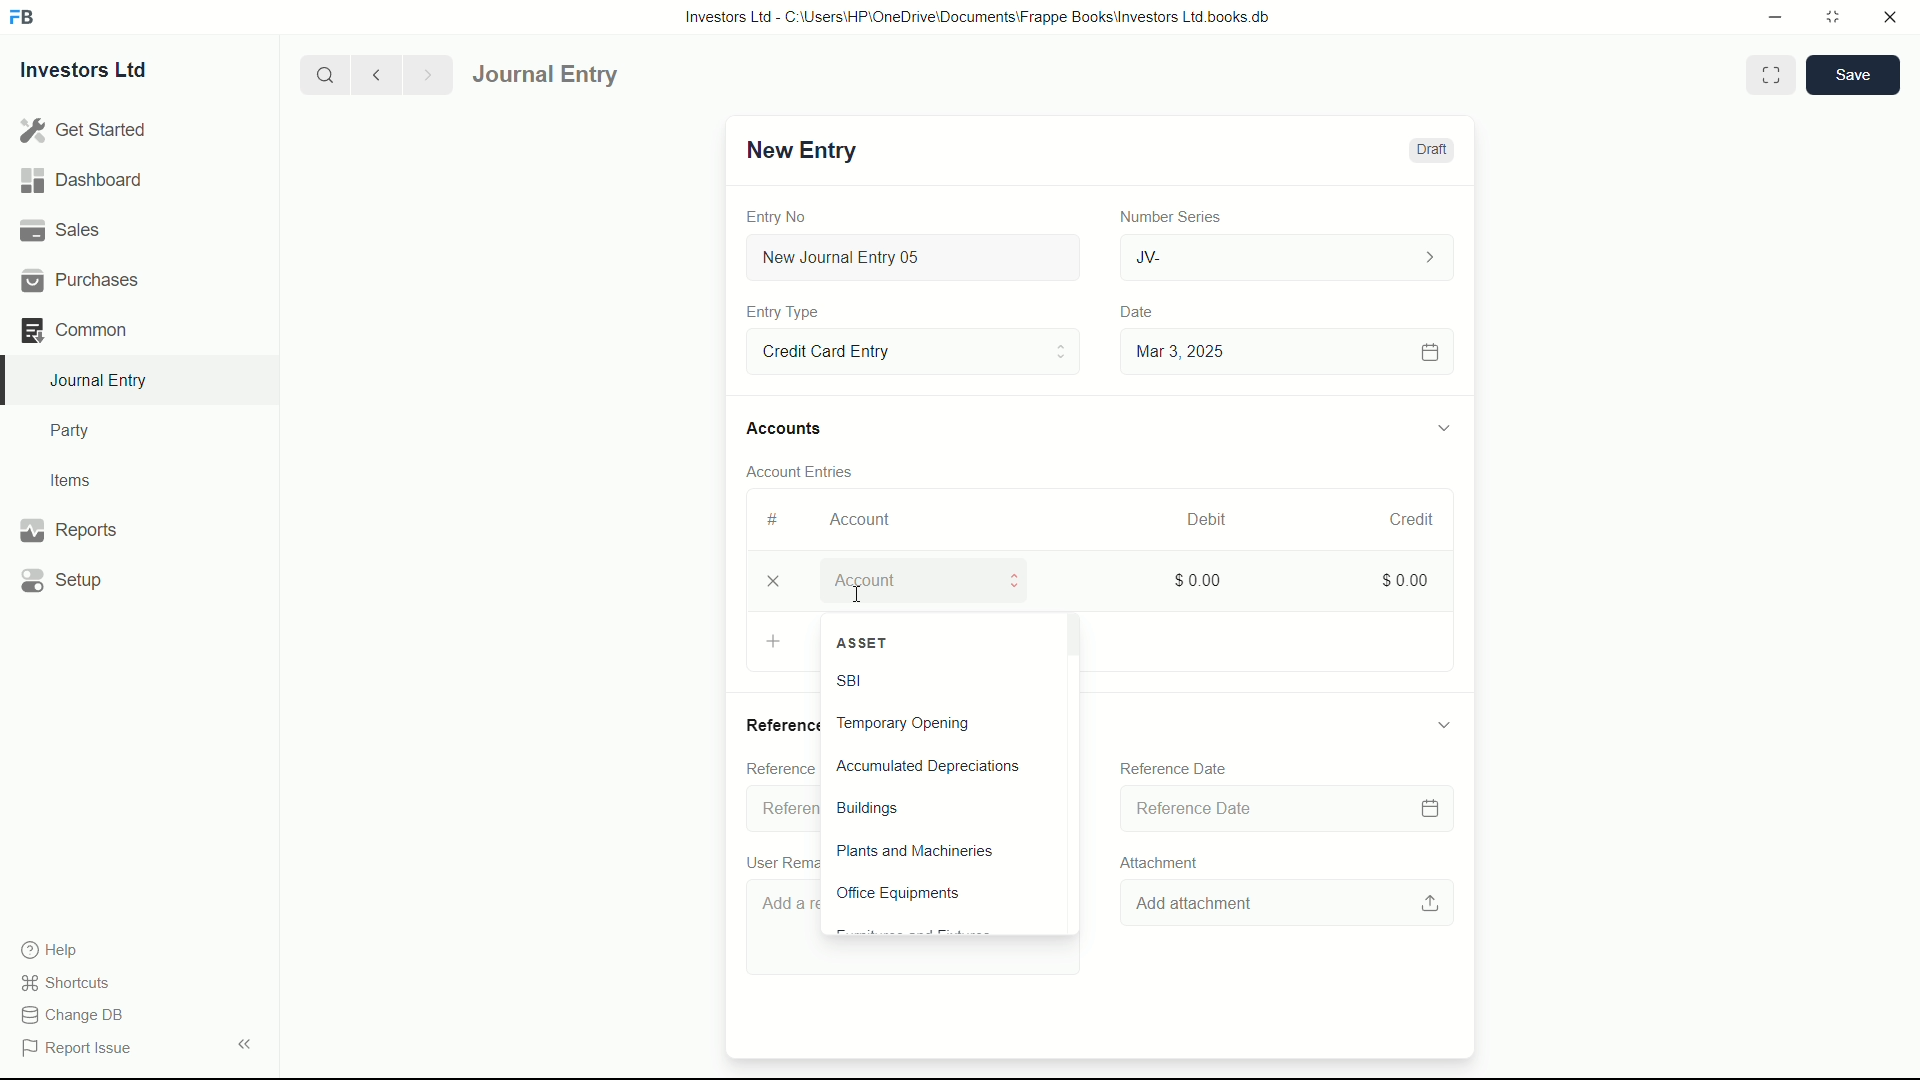 Image resolution: width=1920 pixels, height=1080 pixels. Describe the element at coordinates (779, 214) in the screenshot. I see `Entry No` at that location.